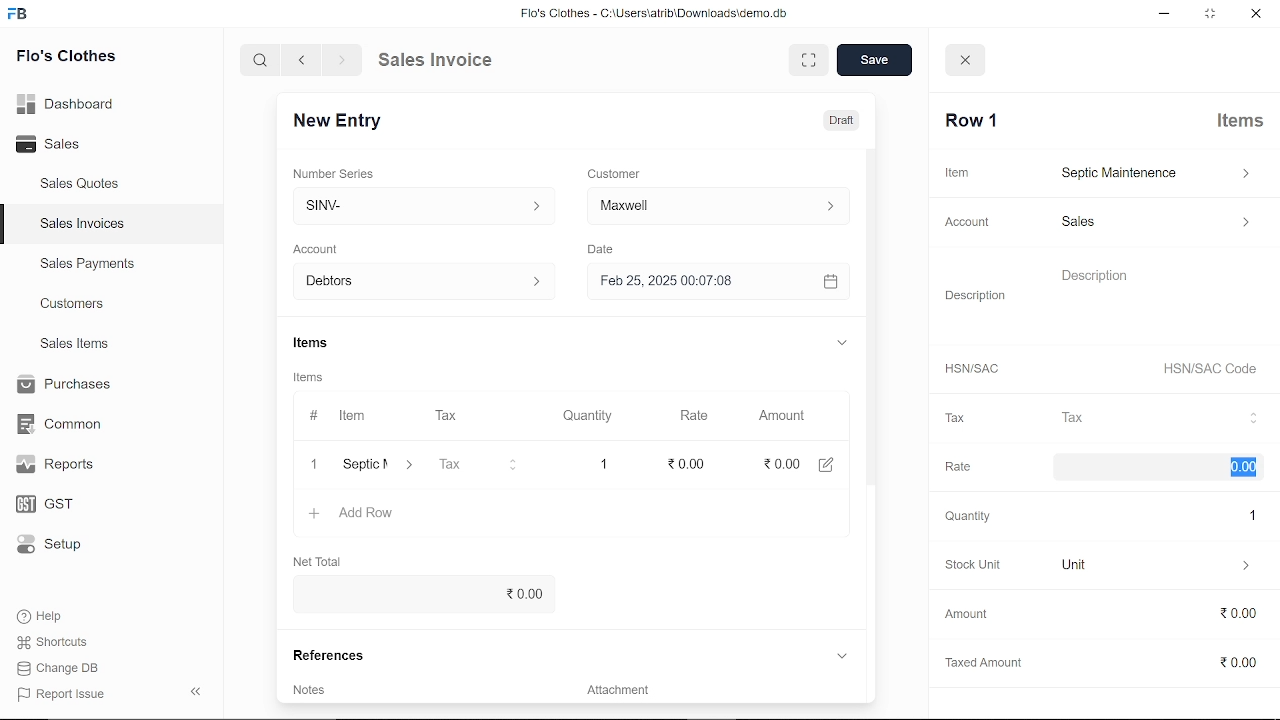 This screenshot has height=720, width=1280. I want to click on Sales Quotes, so click(82, 186).